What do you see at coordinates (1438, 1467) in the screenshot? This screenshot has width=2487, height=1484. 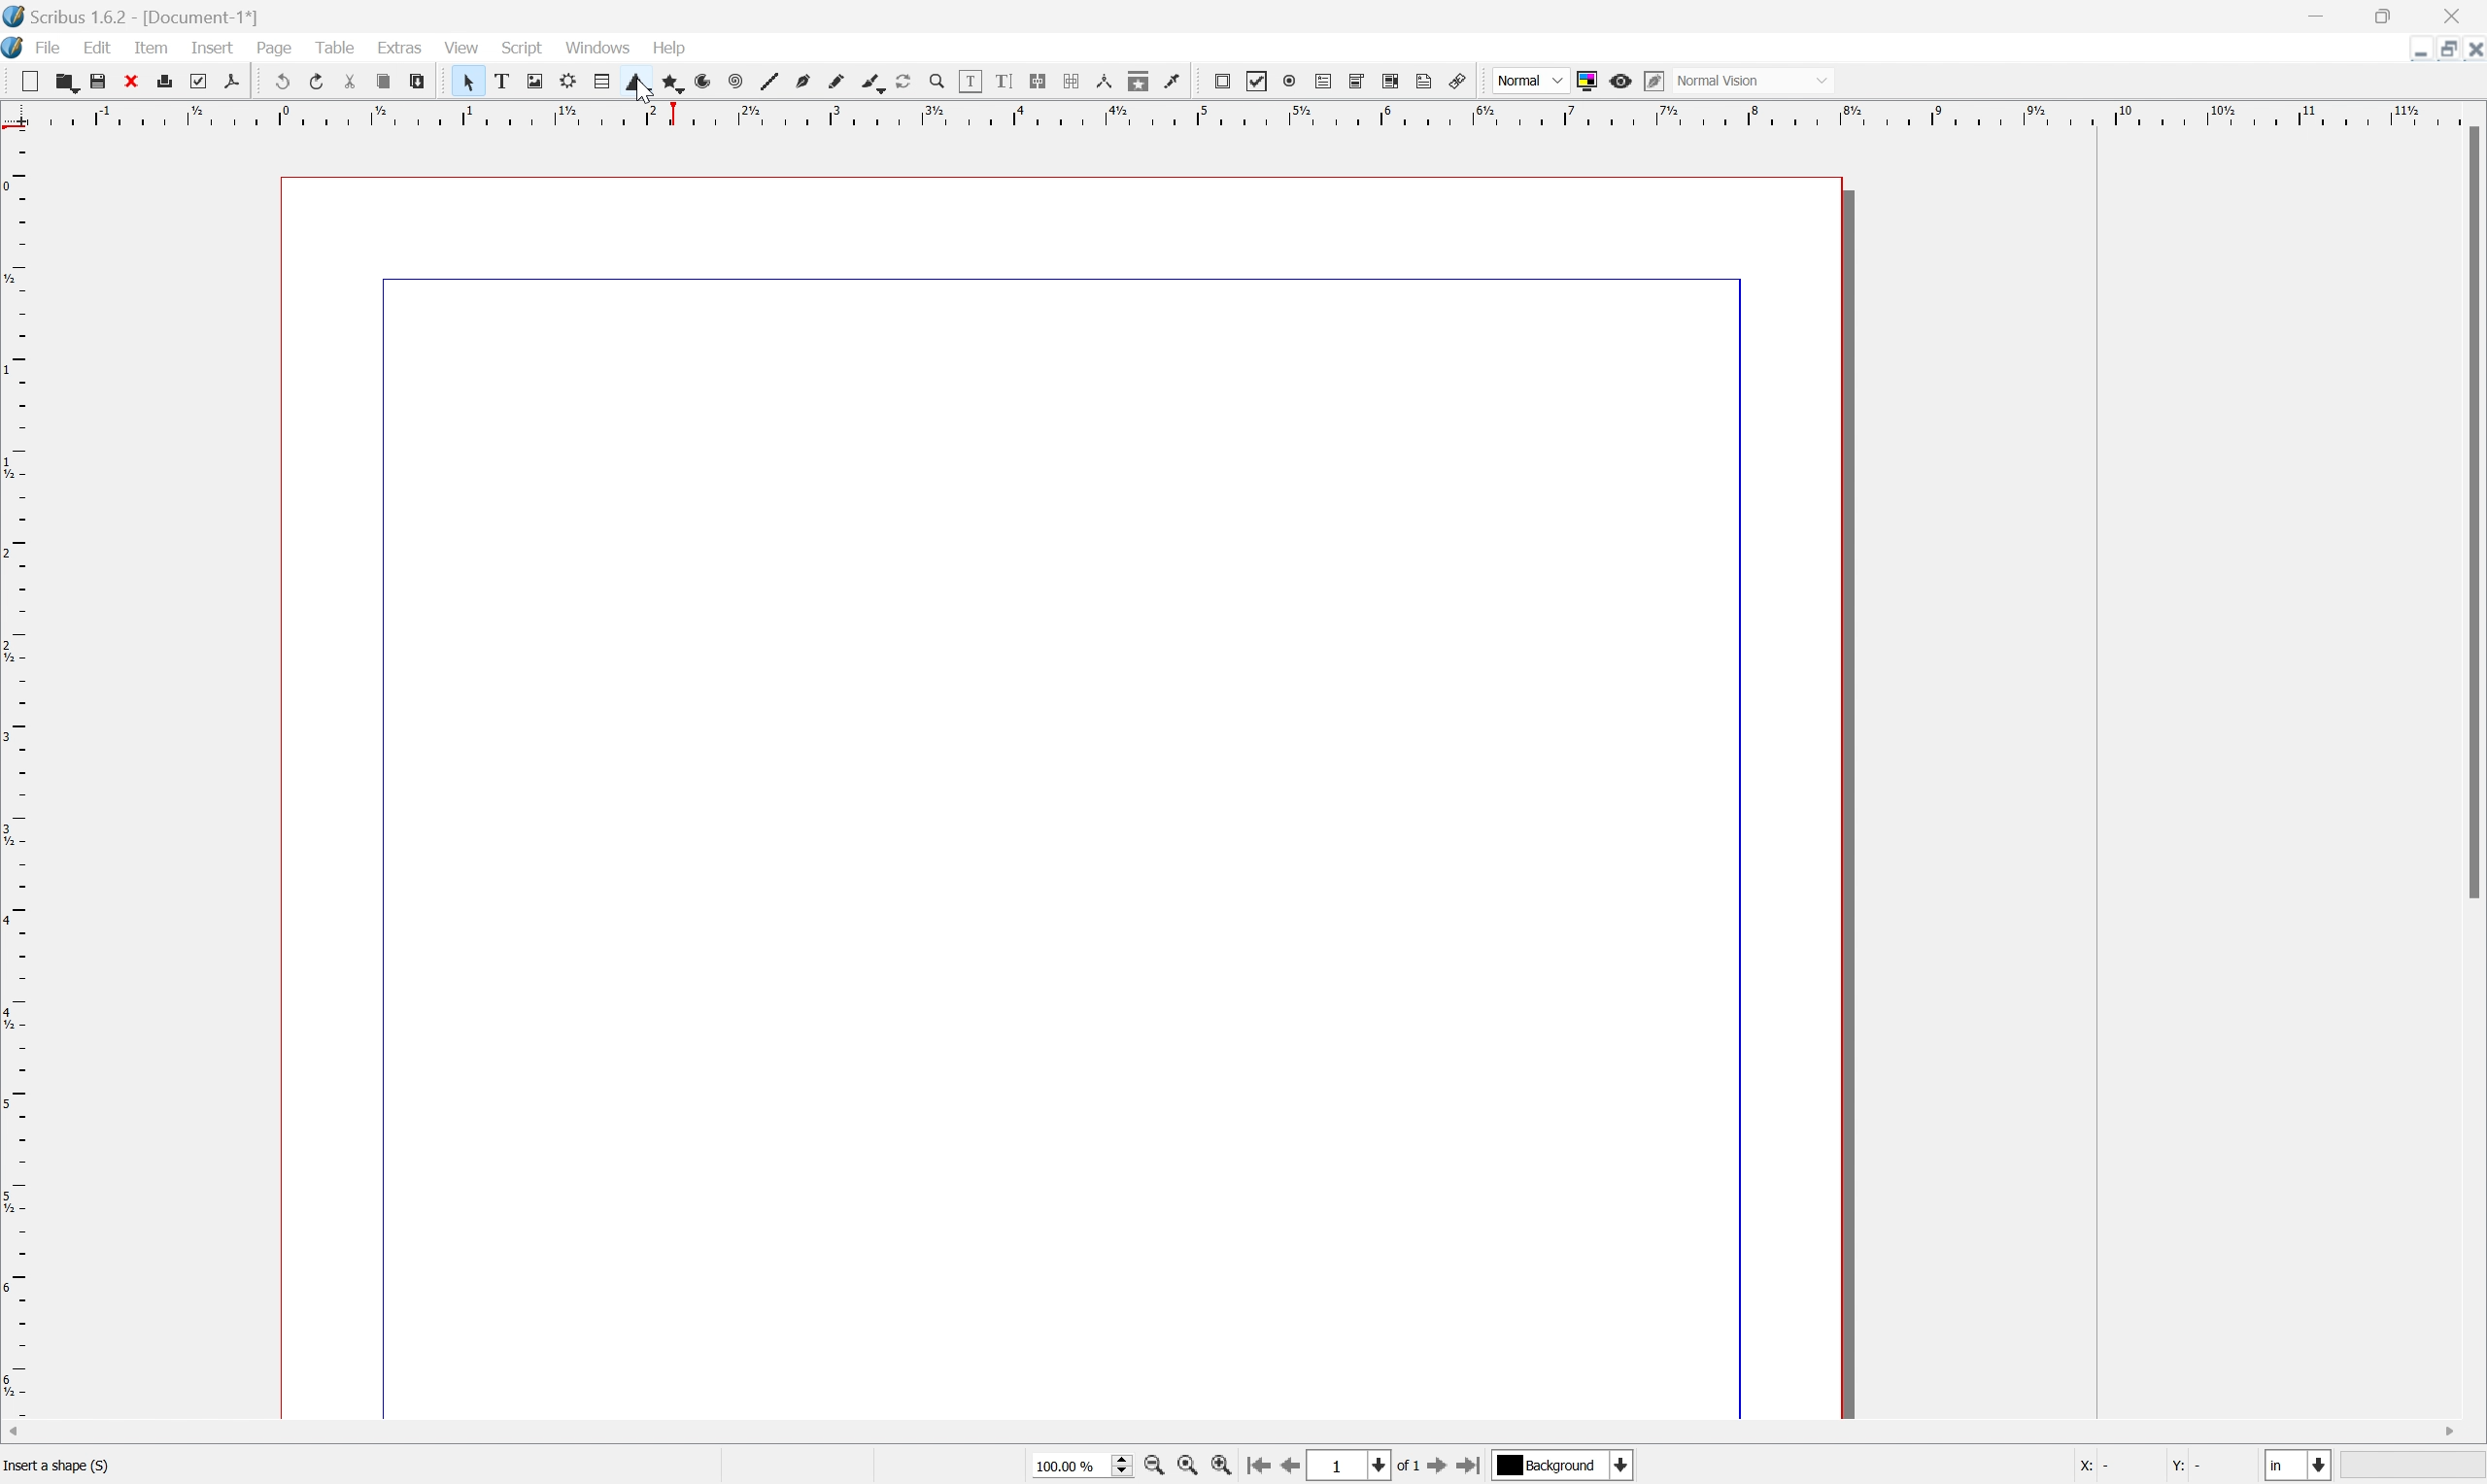 I see `Go to next page` at bounding box center [1438, 1467].